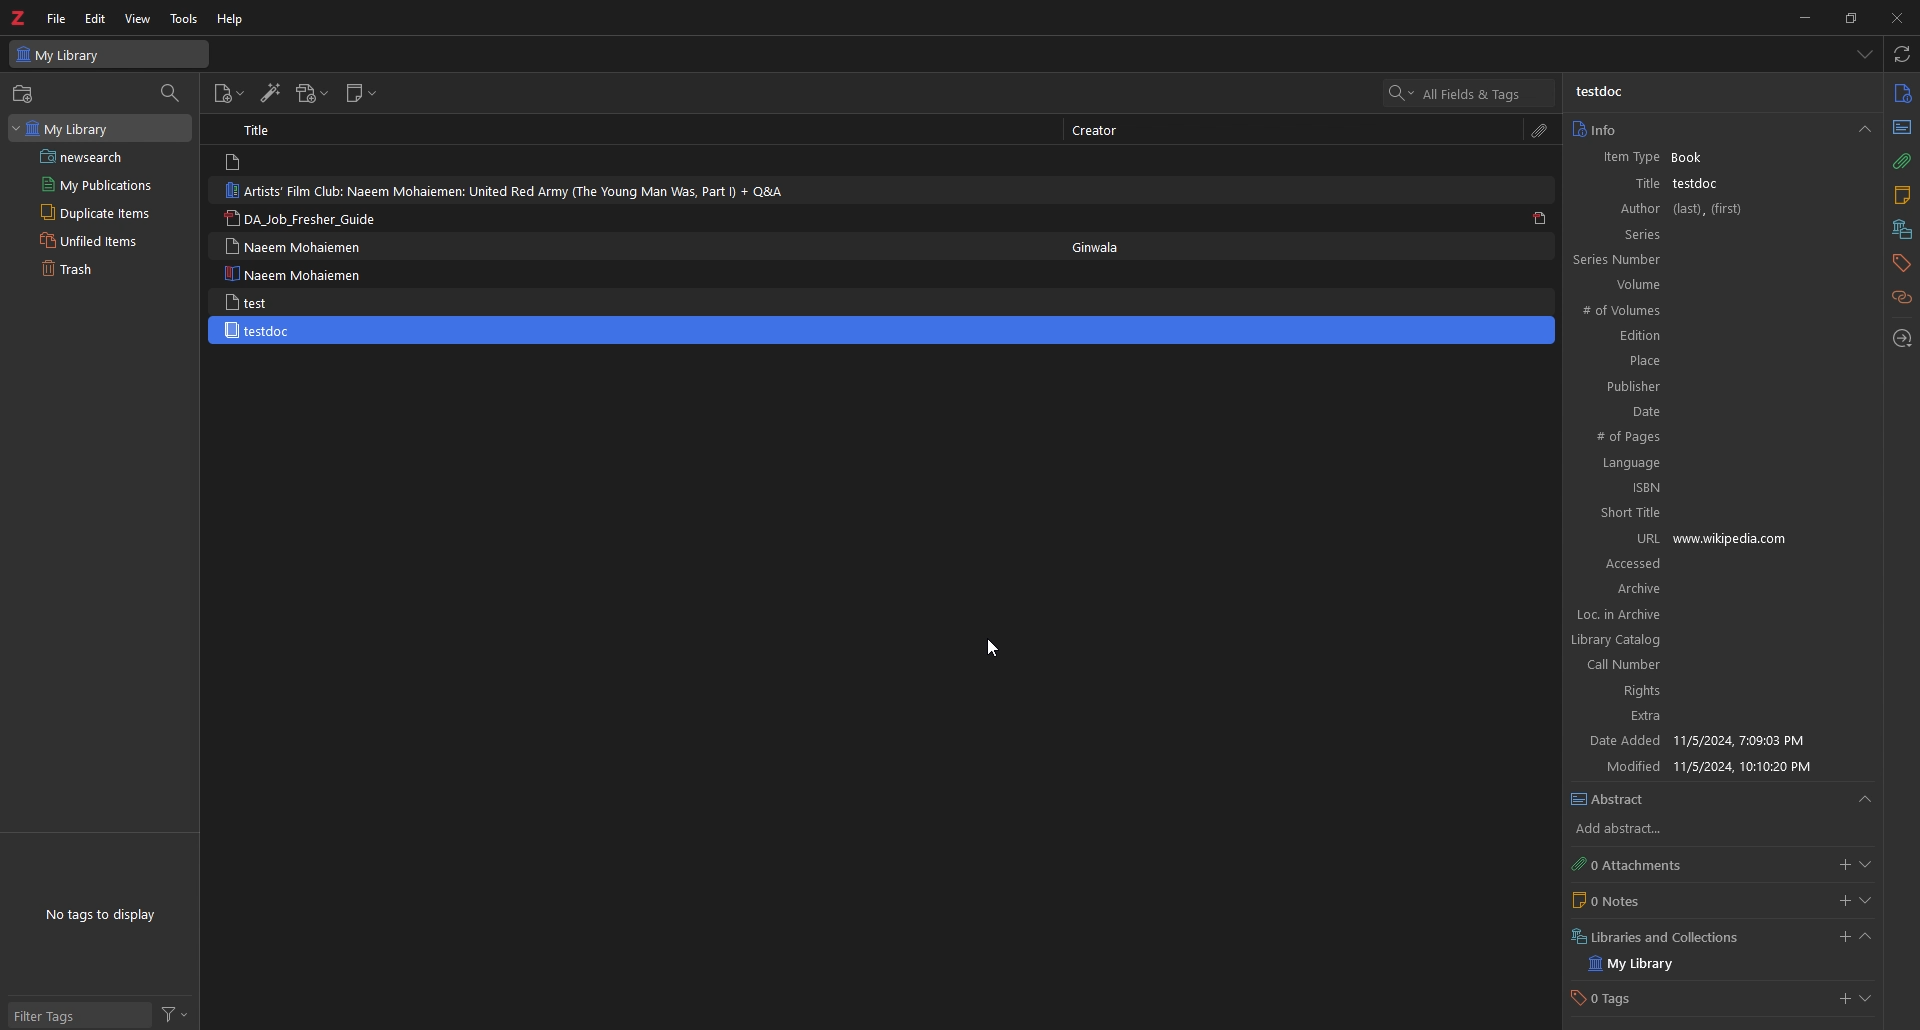  What do you see at coordinates (1693, 411) in the screenshot?
I see `Date` at bounding box center [1693, 411].